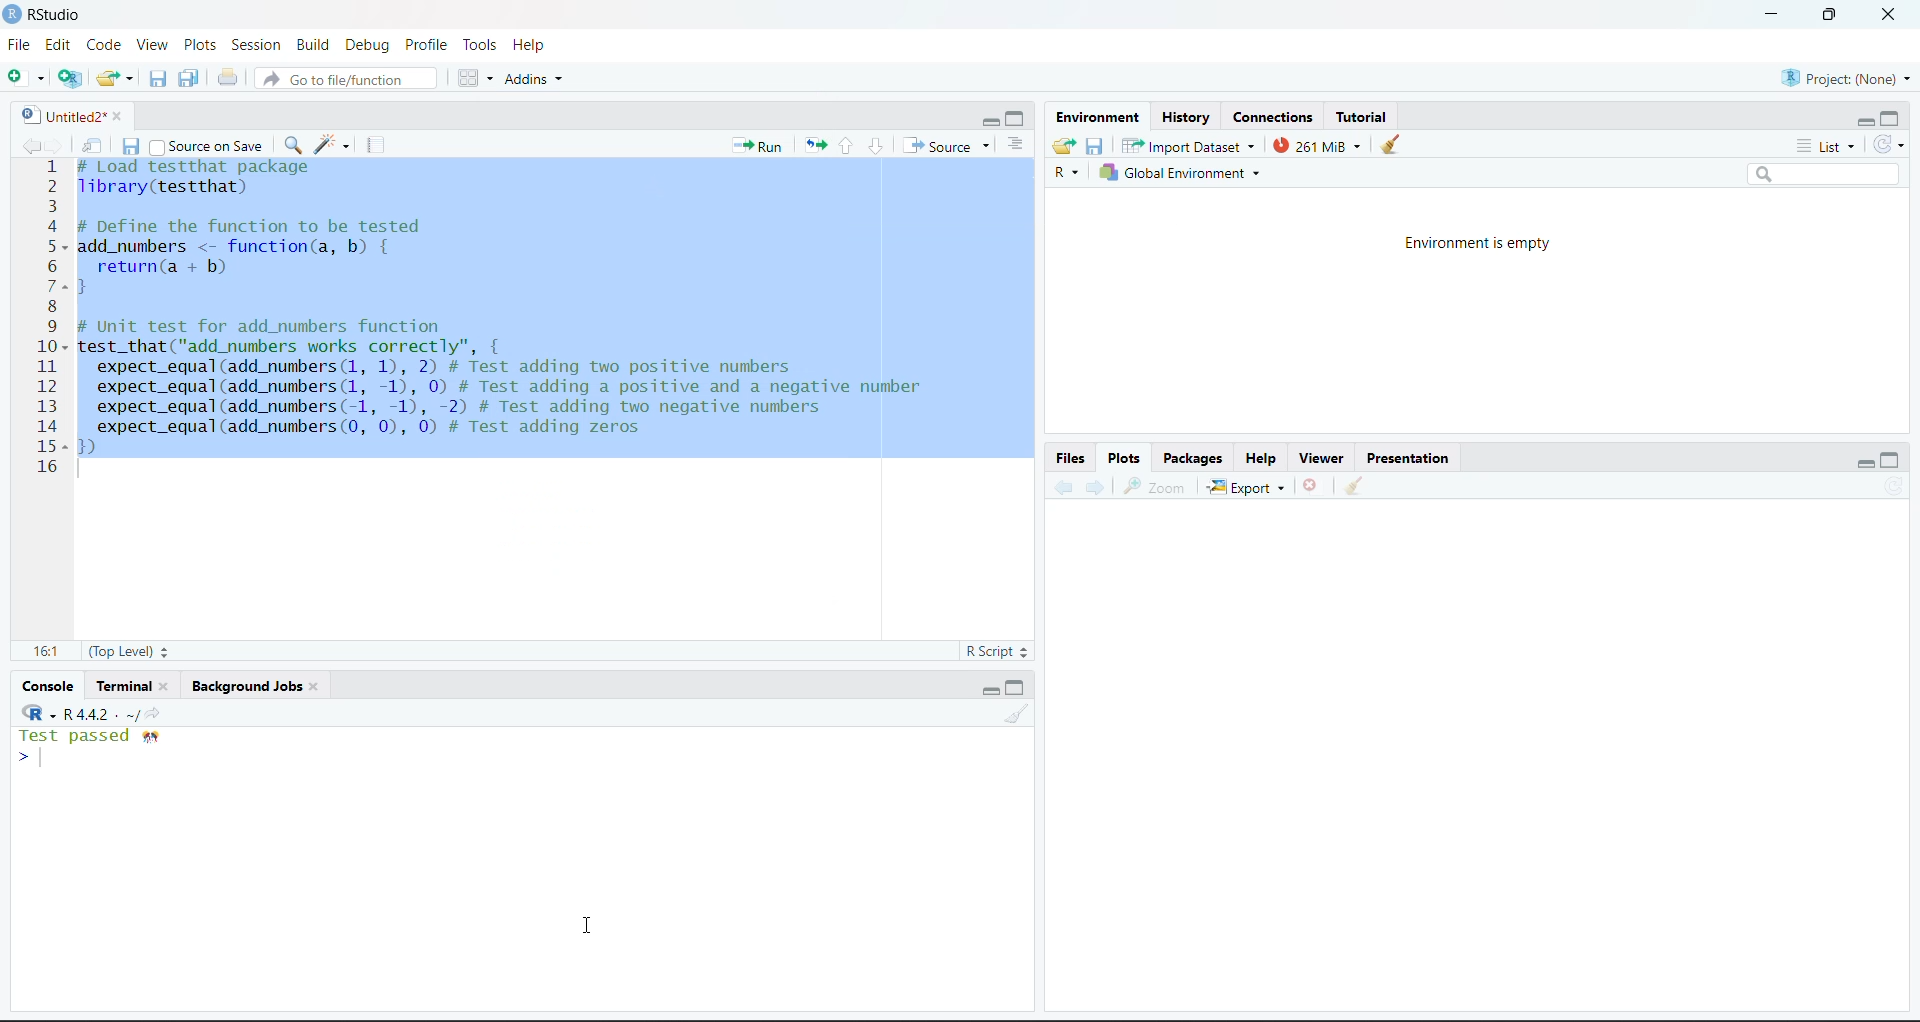 The width and height of the screenshot is (1920, 1022). What do you see at coordinates (121, 116) in the screenshot?
I see `close` at bounding box center [121, 116].